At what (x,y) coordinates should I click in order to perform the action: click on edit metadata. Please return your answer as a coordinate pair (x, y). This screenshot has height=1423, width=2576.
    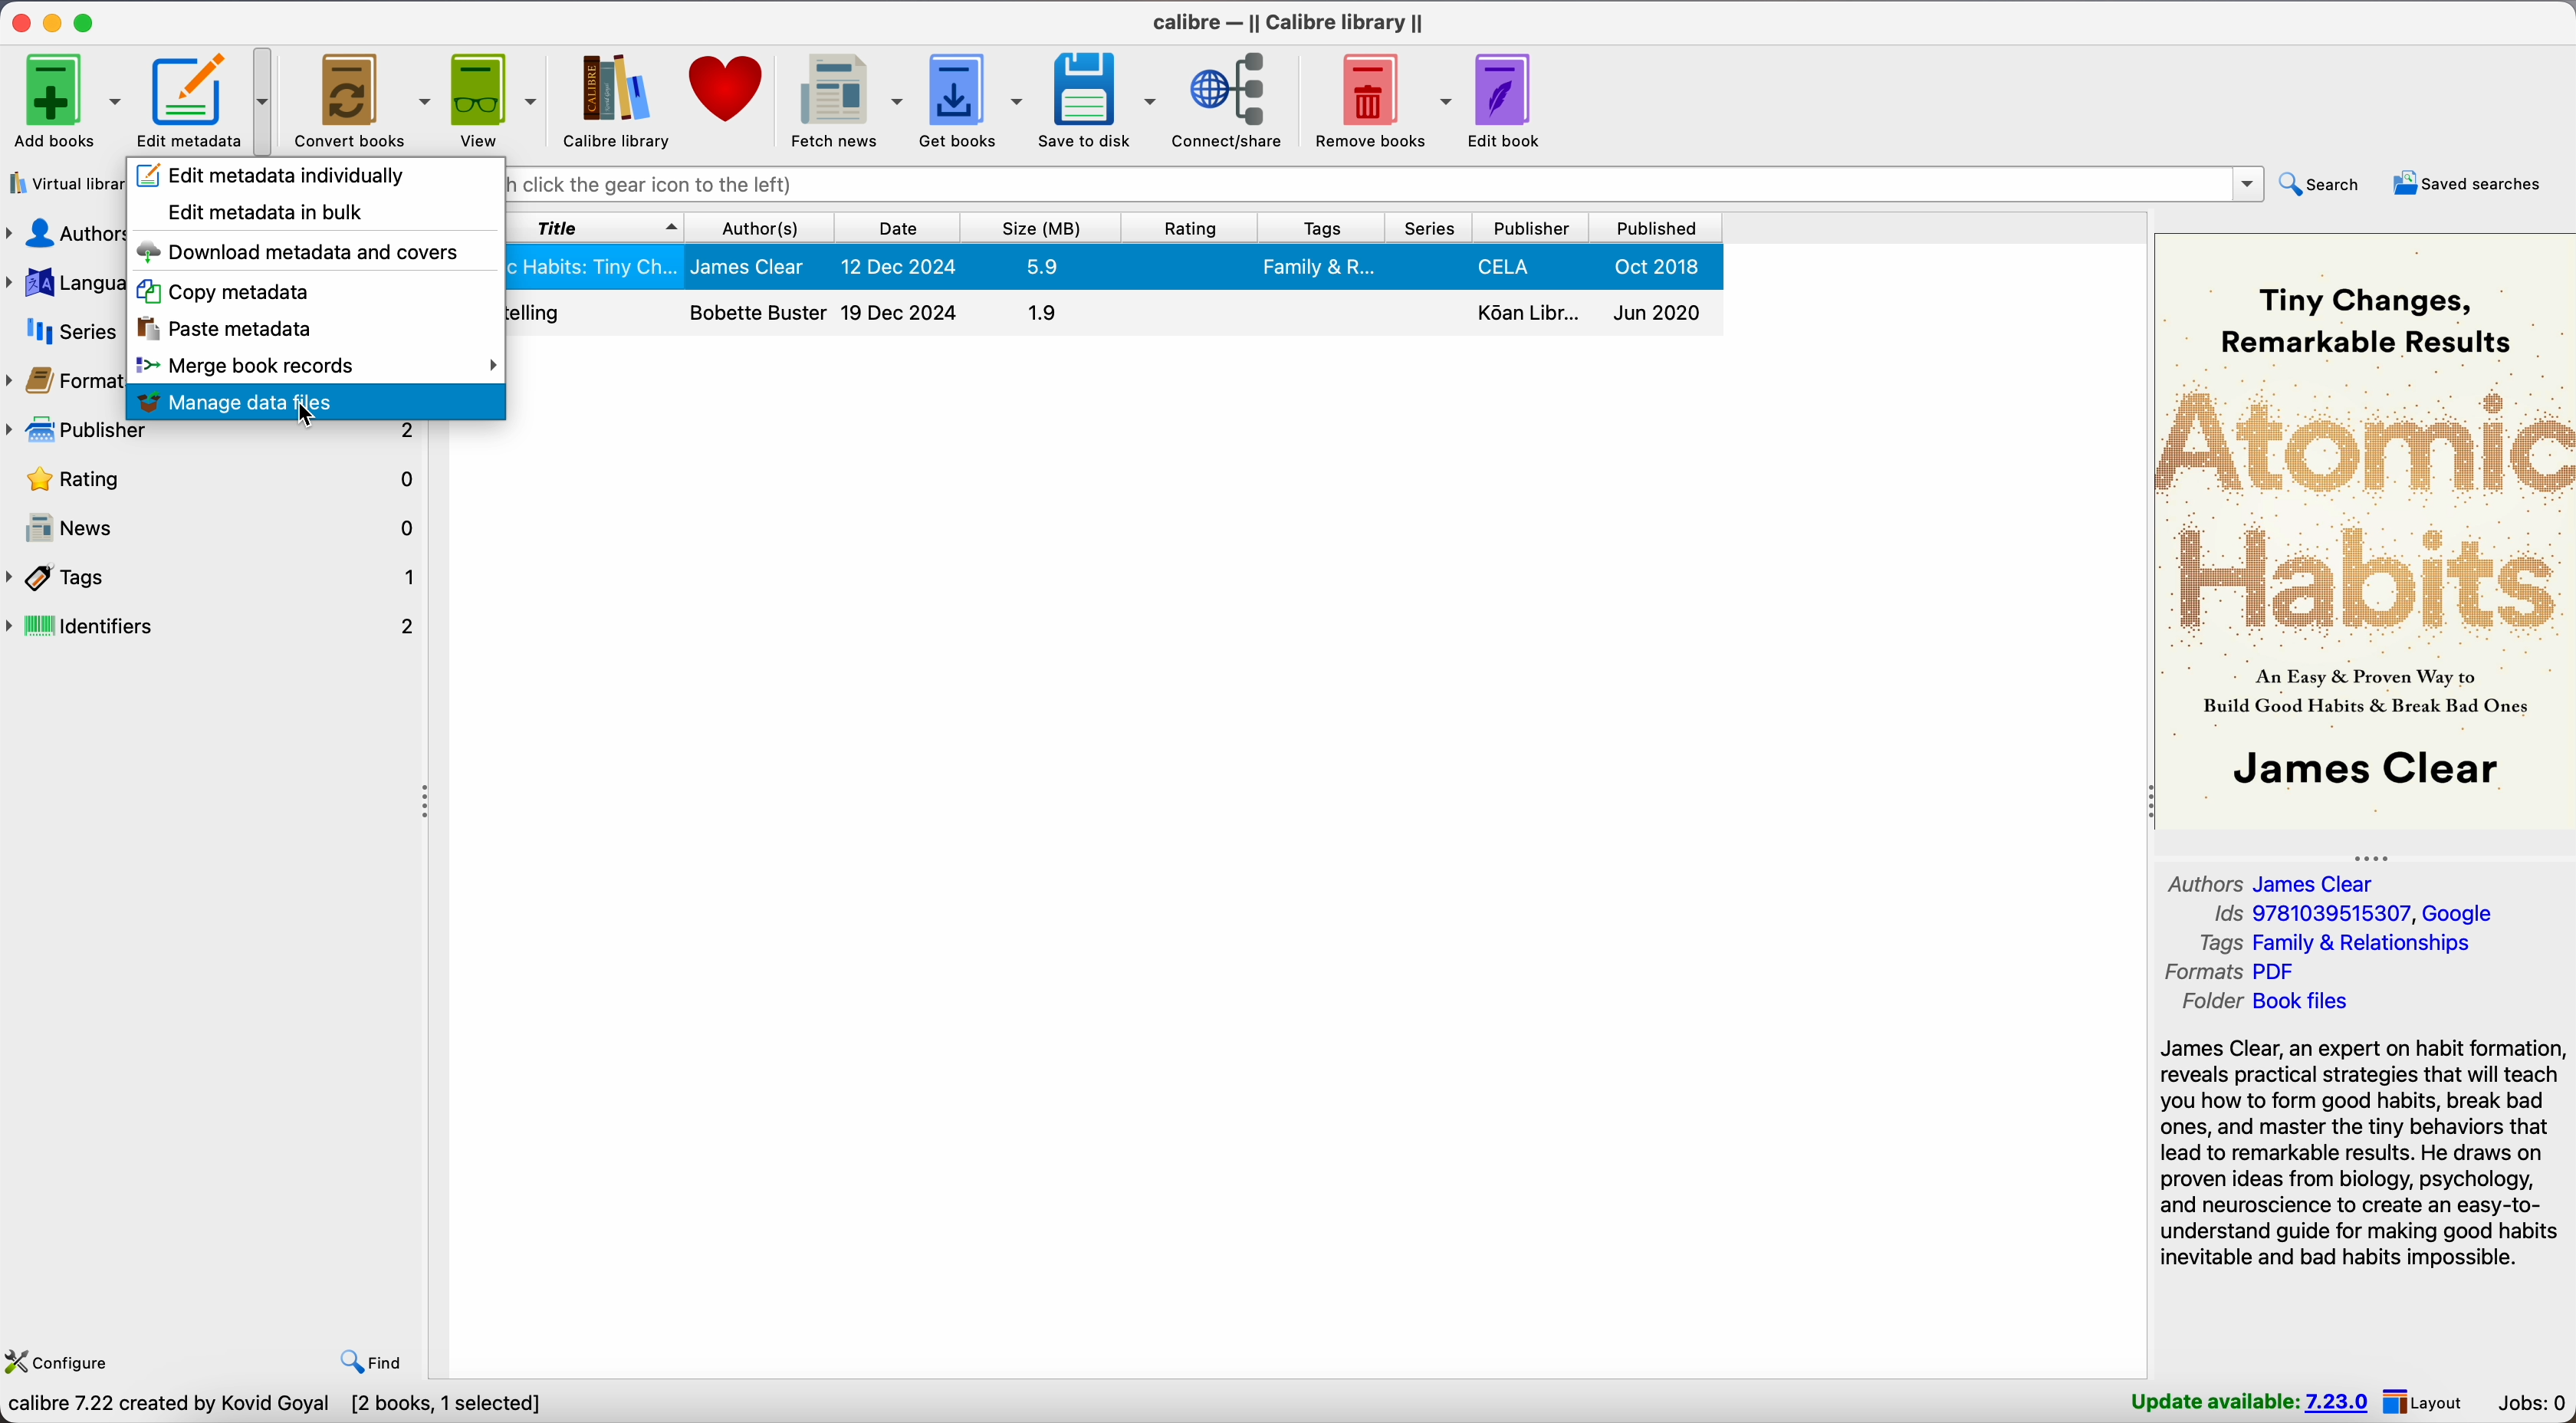
    Looking at the image, I should click on (208, 102).